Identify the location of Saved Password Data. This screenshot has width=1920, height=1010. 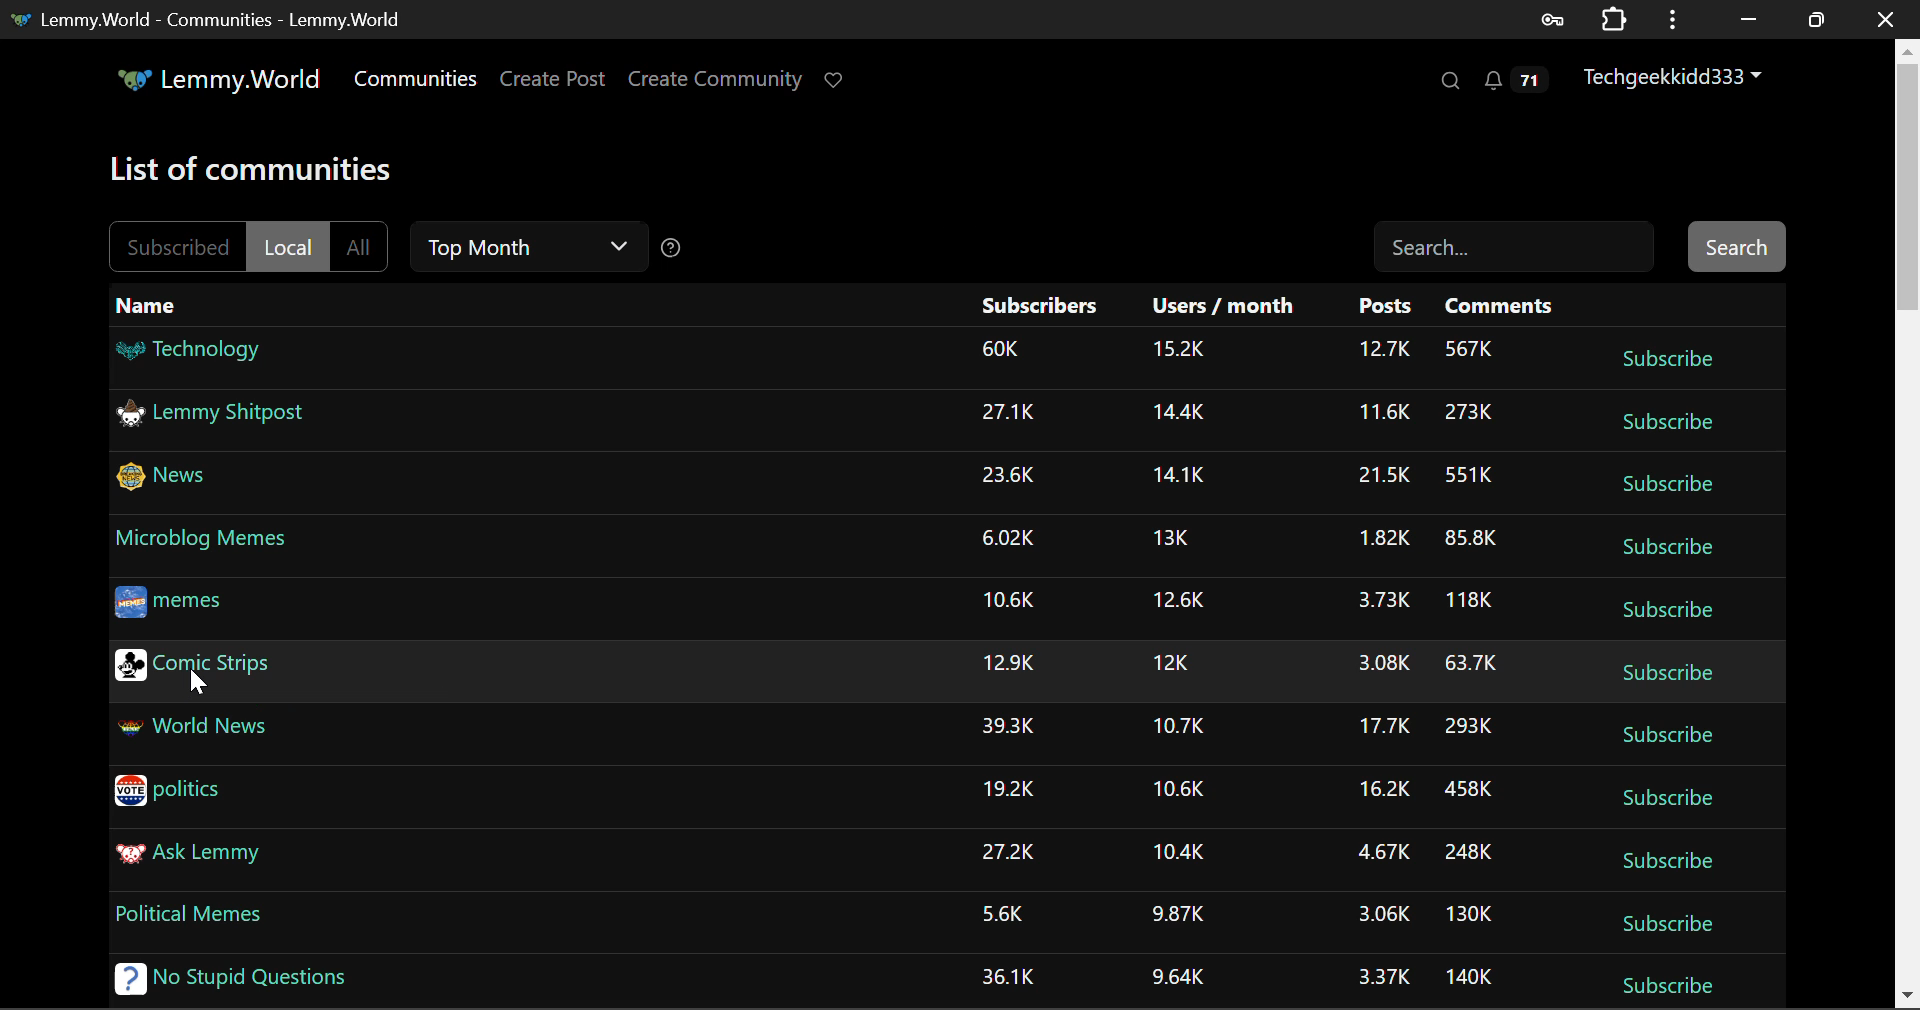
(1550, 19).